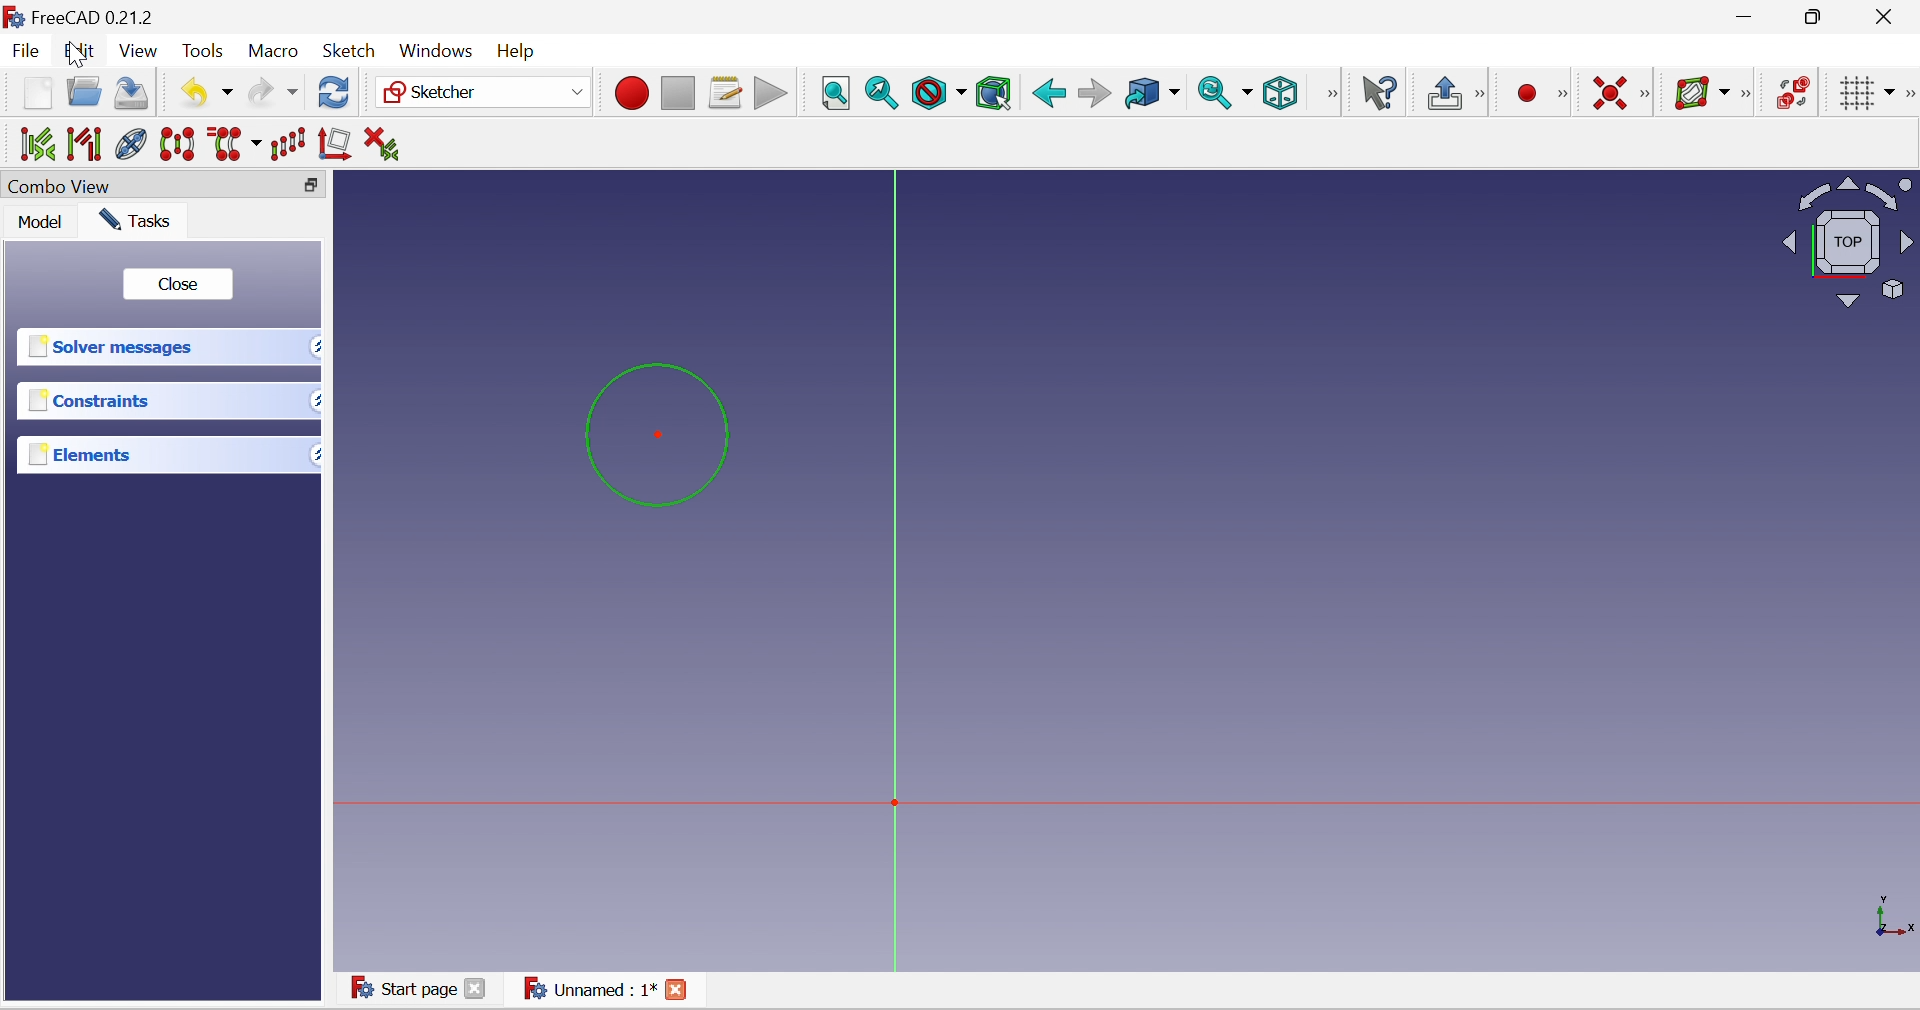 This screenshot has height=1010, width=1920. Describe the element at coordinates (433, 56) in the screenshot. I see `Windows` at that location.